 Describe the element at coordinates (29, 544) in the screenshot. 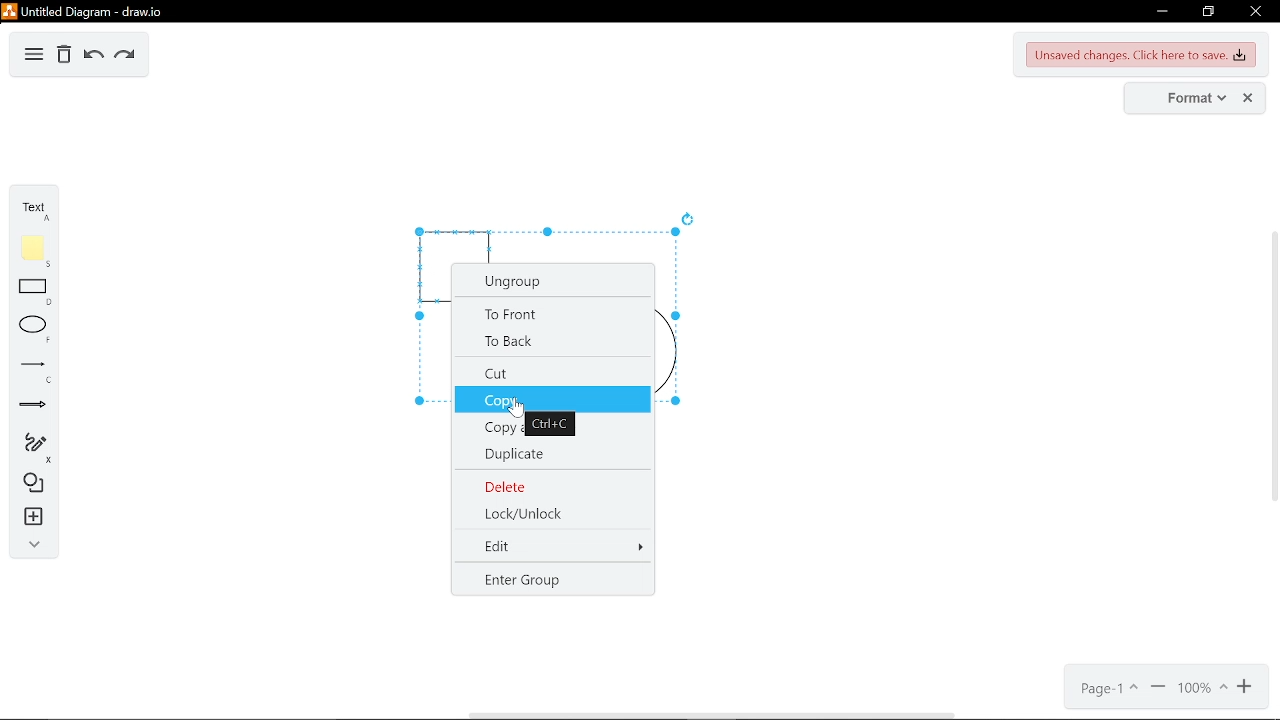

I see `collapse` at that location.